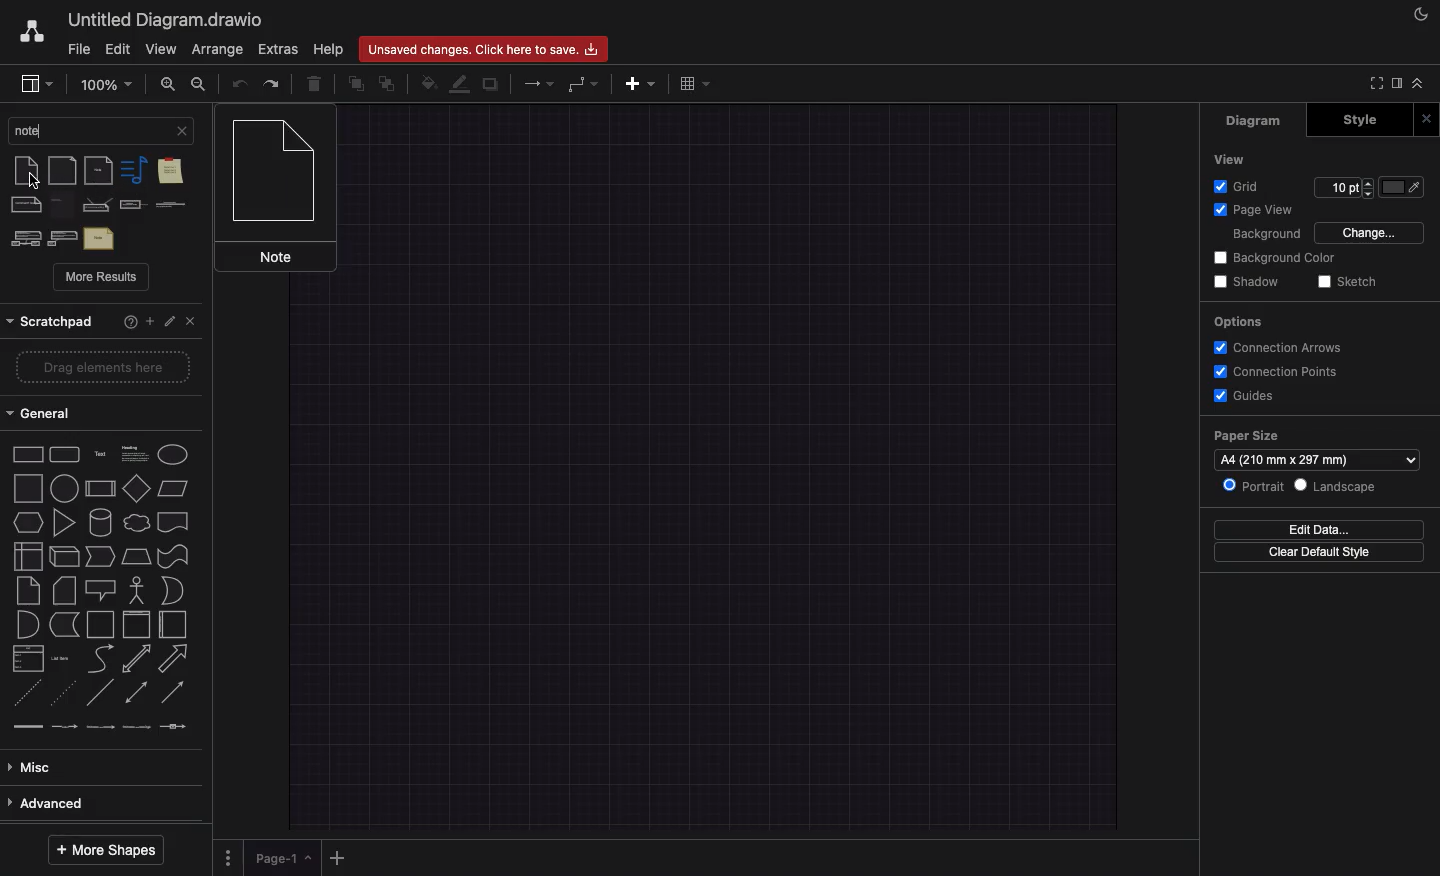  What do you see at coordinates (151, 323) in the screenshot?
I see `Add` at bounding box center [151, 323].